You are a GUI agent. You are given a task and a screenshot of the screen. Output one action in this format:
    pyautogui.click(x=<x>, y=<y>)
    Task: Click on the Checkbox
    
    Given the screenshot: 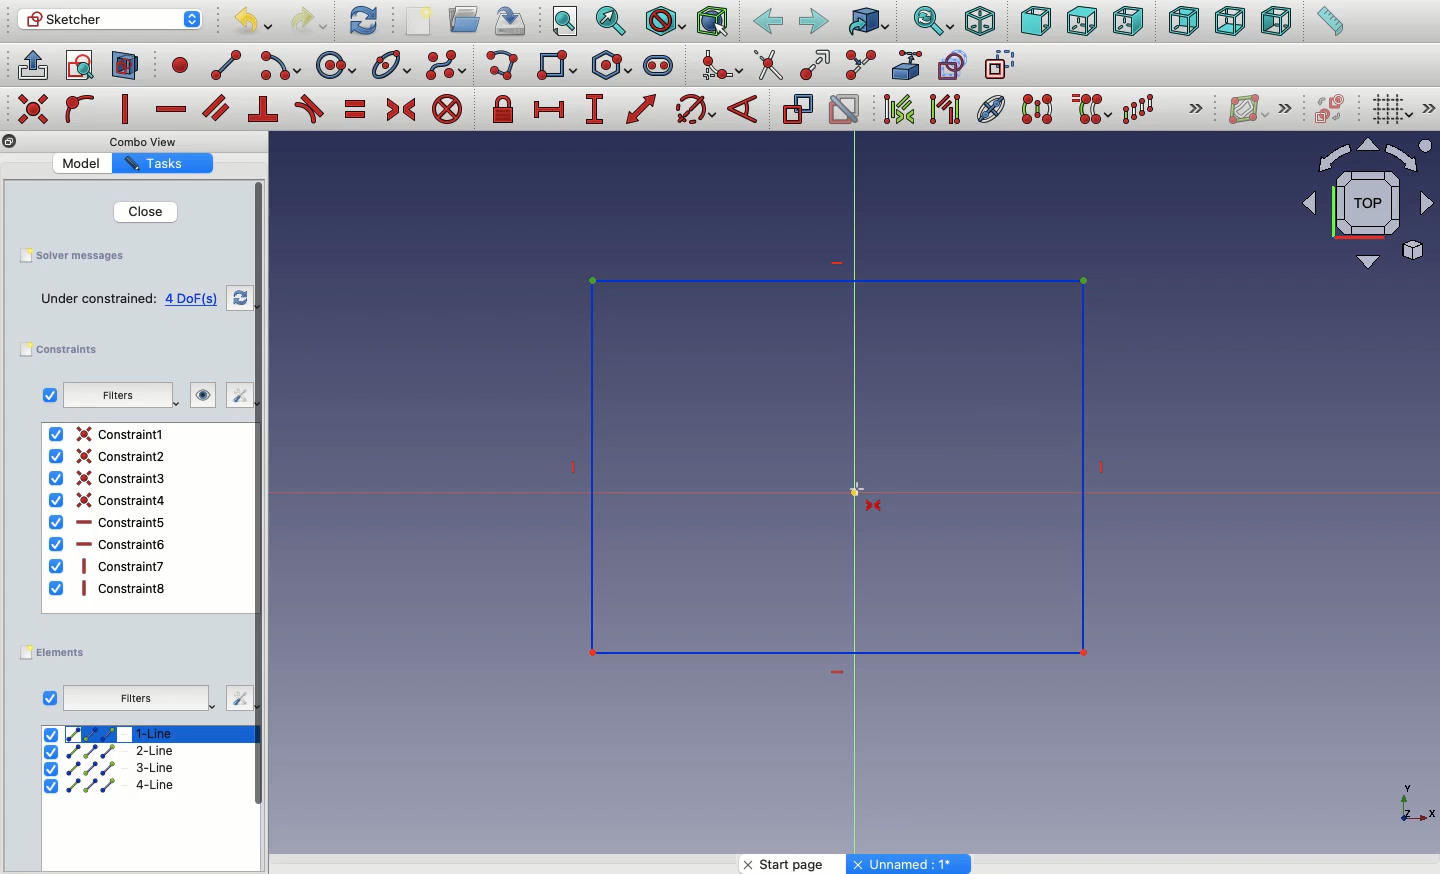 What is the action you would take?
    pyautogui.click(x=50, y=699)
    